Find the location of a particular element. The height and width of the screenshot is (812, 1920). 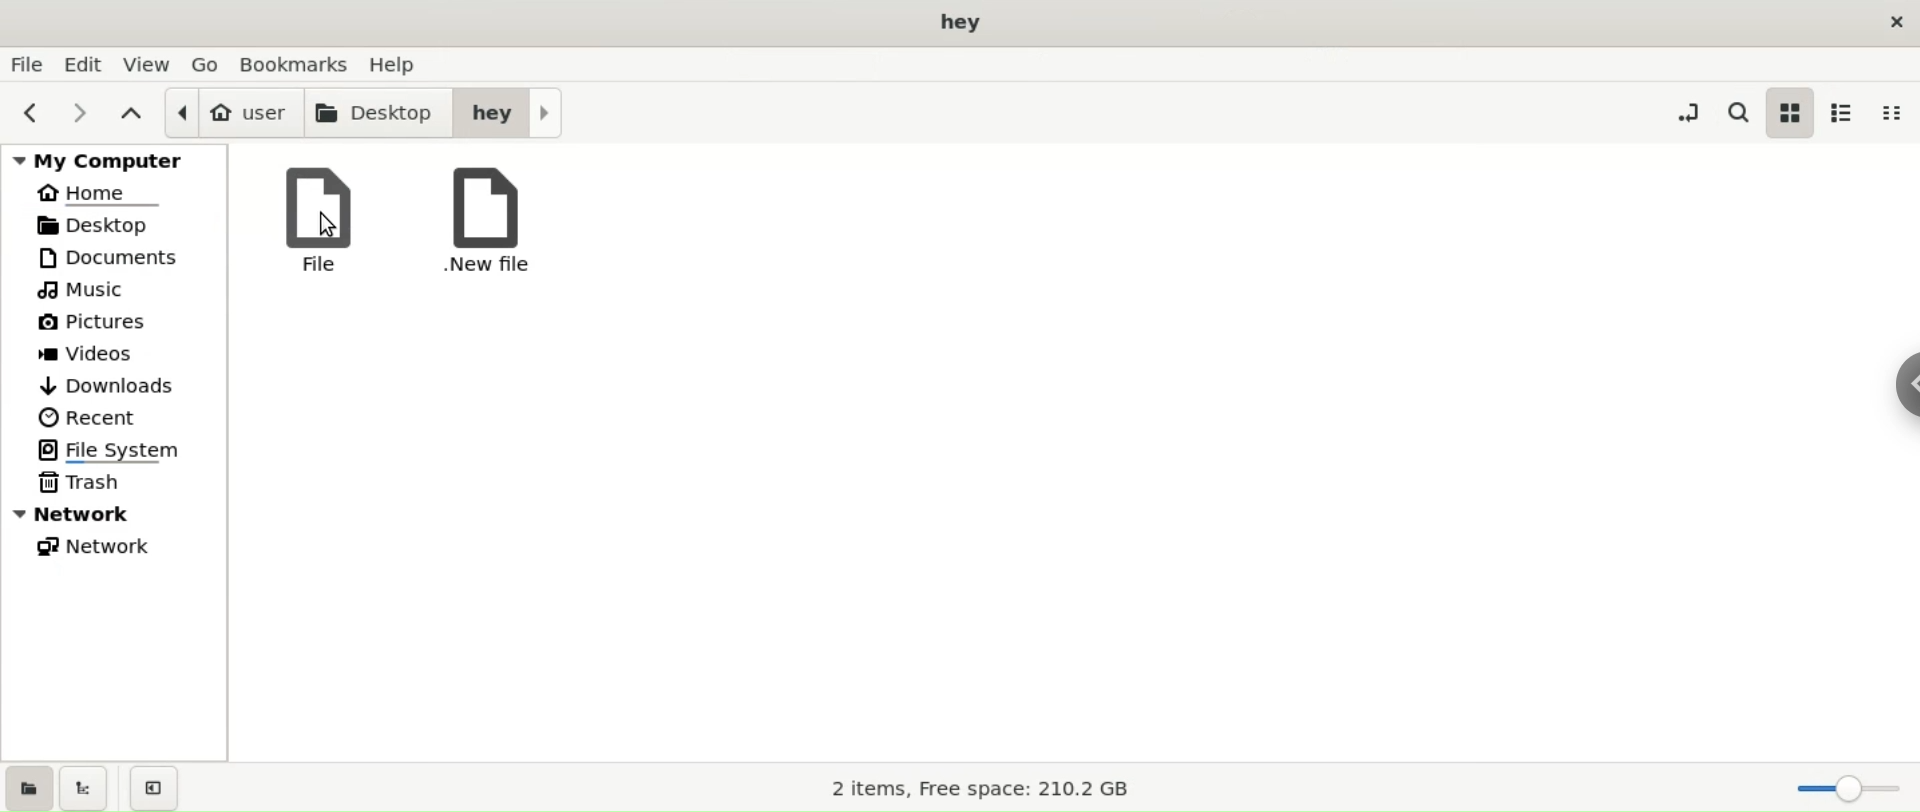

desktop  is located at coordinates (379, 111).